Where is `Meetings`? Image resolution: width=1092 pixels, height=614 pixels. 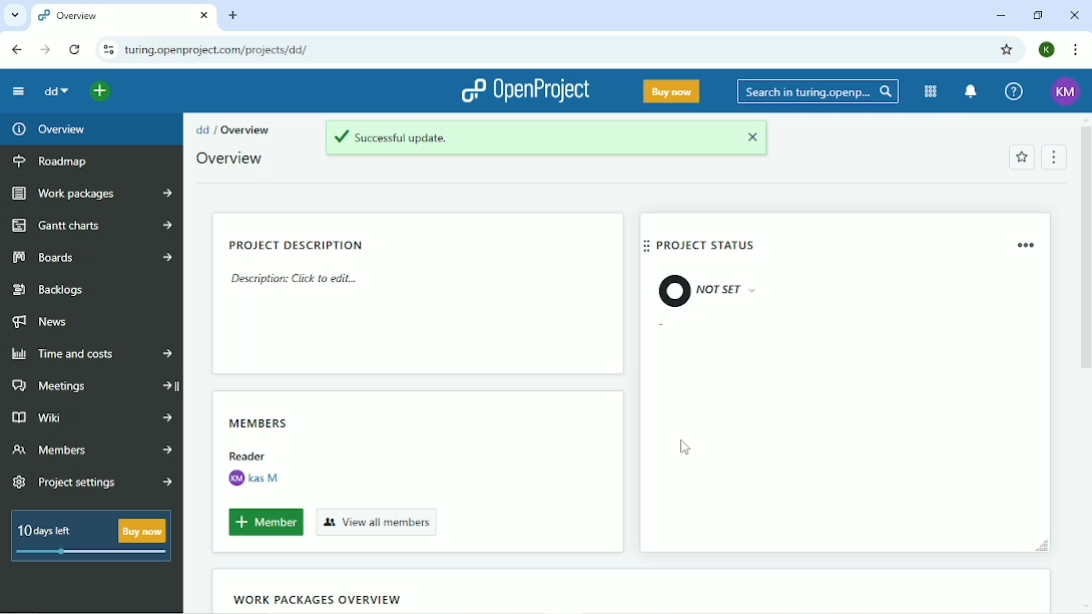 Meetings is located at coordinates (94, 385).